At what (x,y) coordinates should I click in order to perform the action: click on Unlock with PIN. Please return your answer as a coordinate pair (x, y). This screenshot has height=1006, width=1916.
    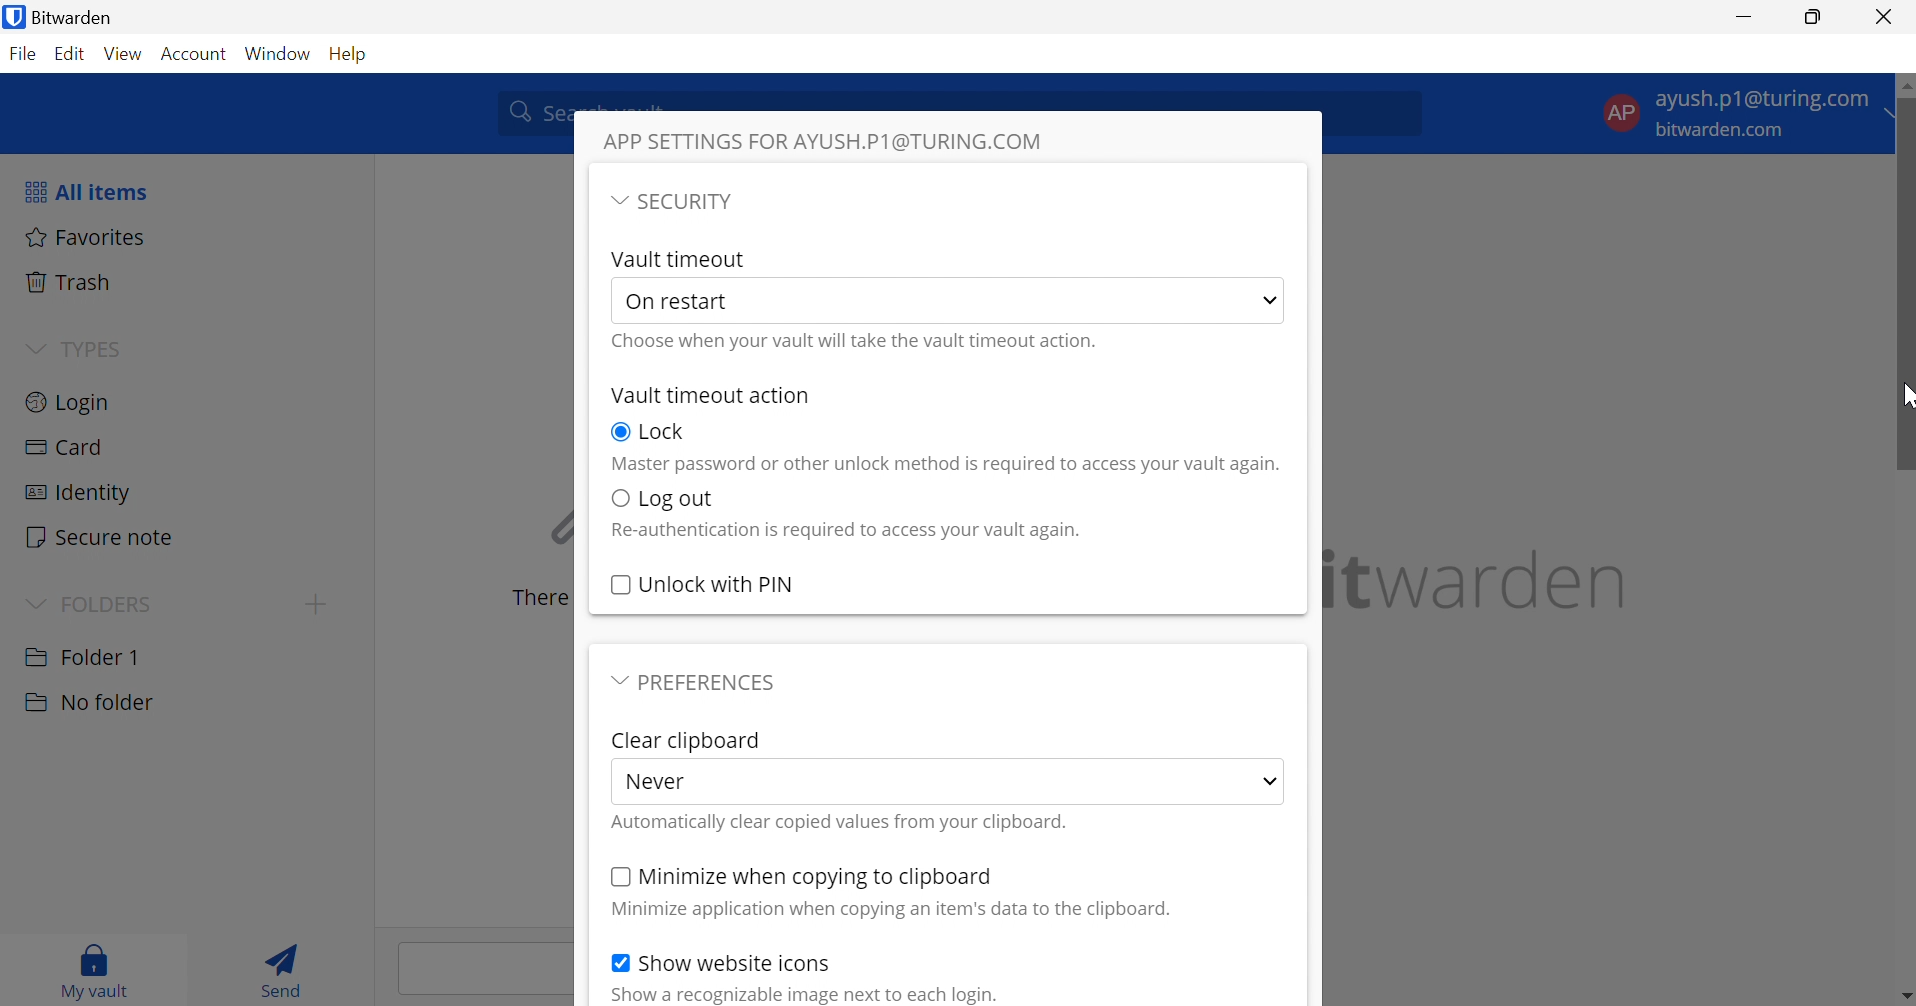
    Looking at the image, I should click on (719, 583).